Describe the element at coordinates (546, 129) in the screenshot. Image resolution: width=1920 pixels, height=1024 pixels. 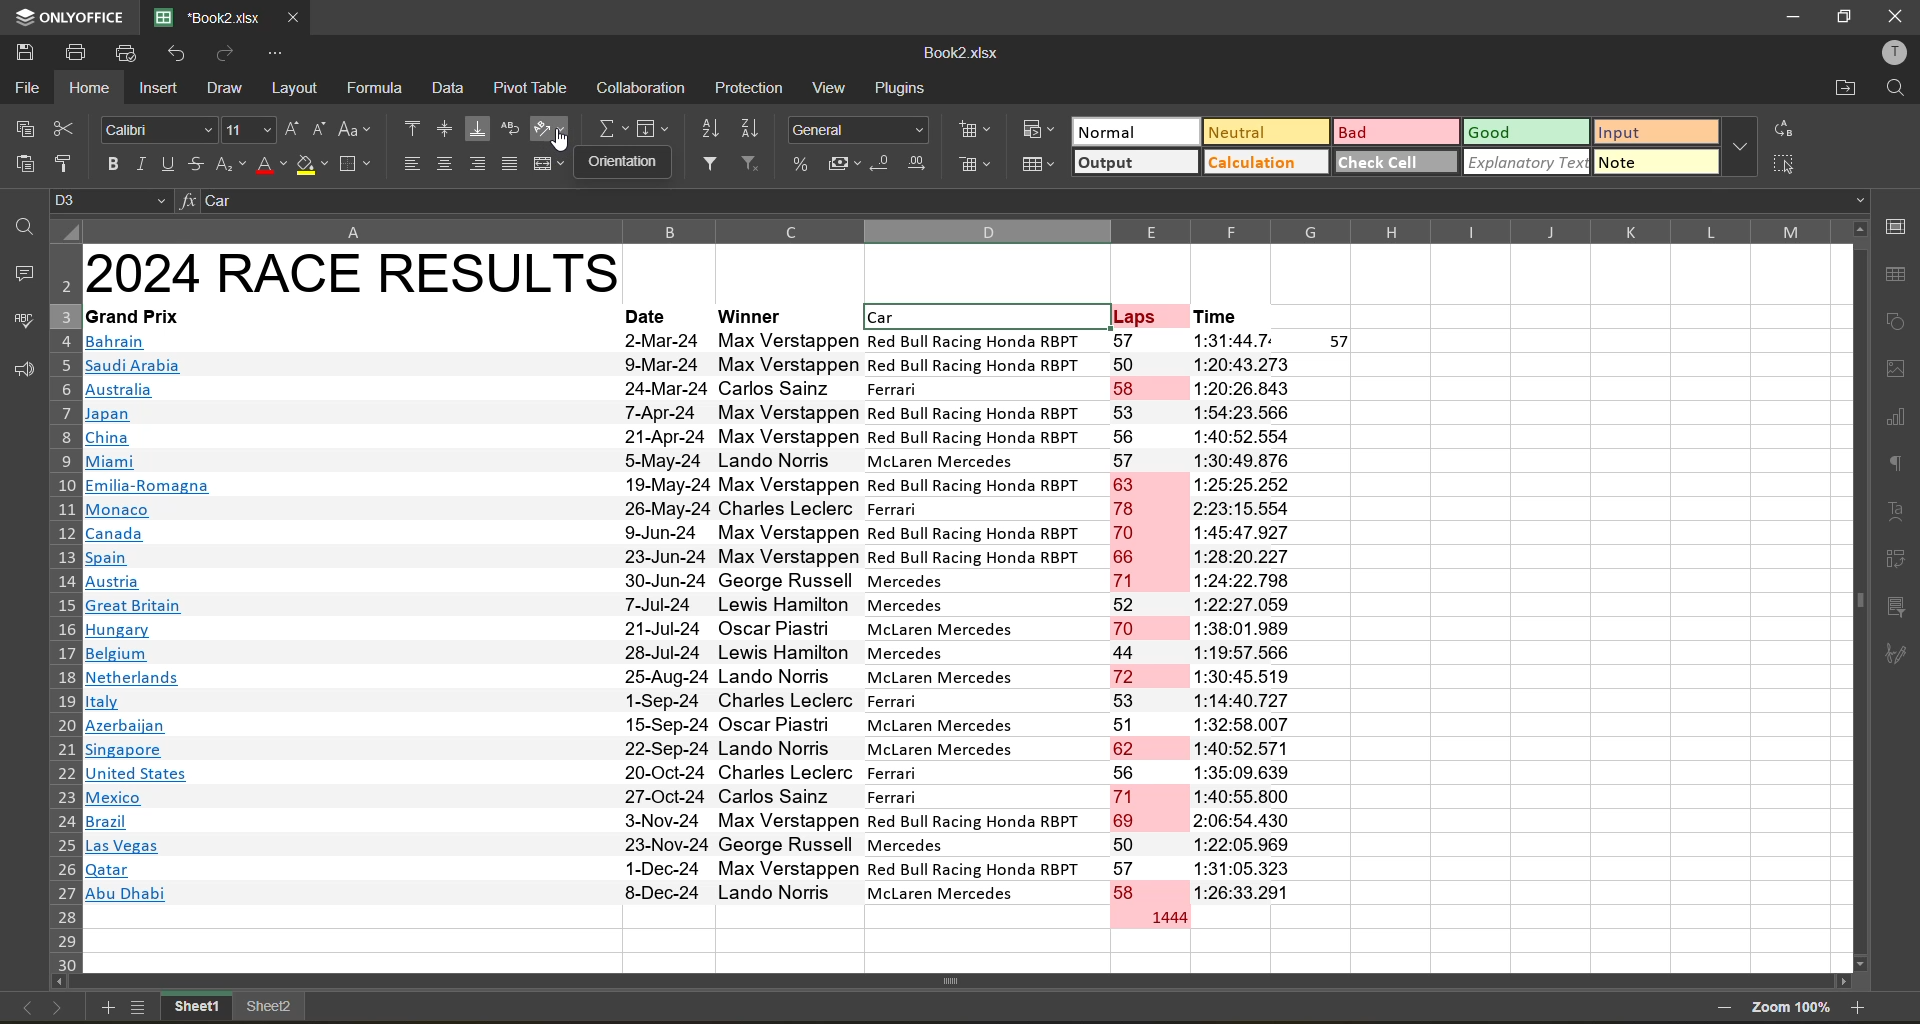
I see `orientation` at that location.